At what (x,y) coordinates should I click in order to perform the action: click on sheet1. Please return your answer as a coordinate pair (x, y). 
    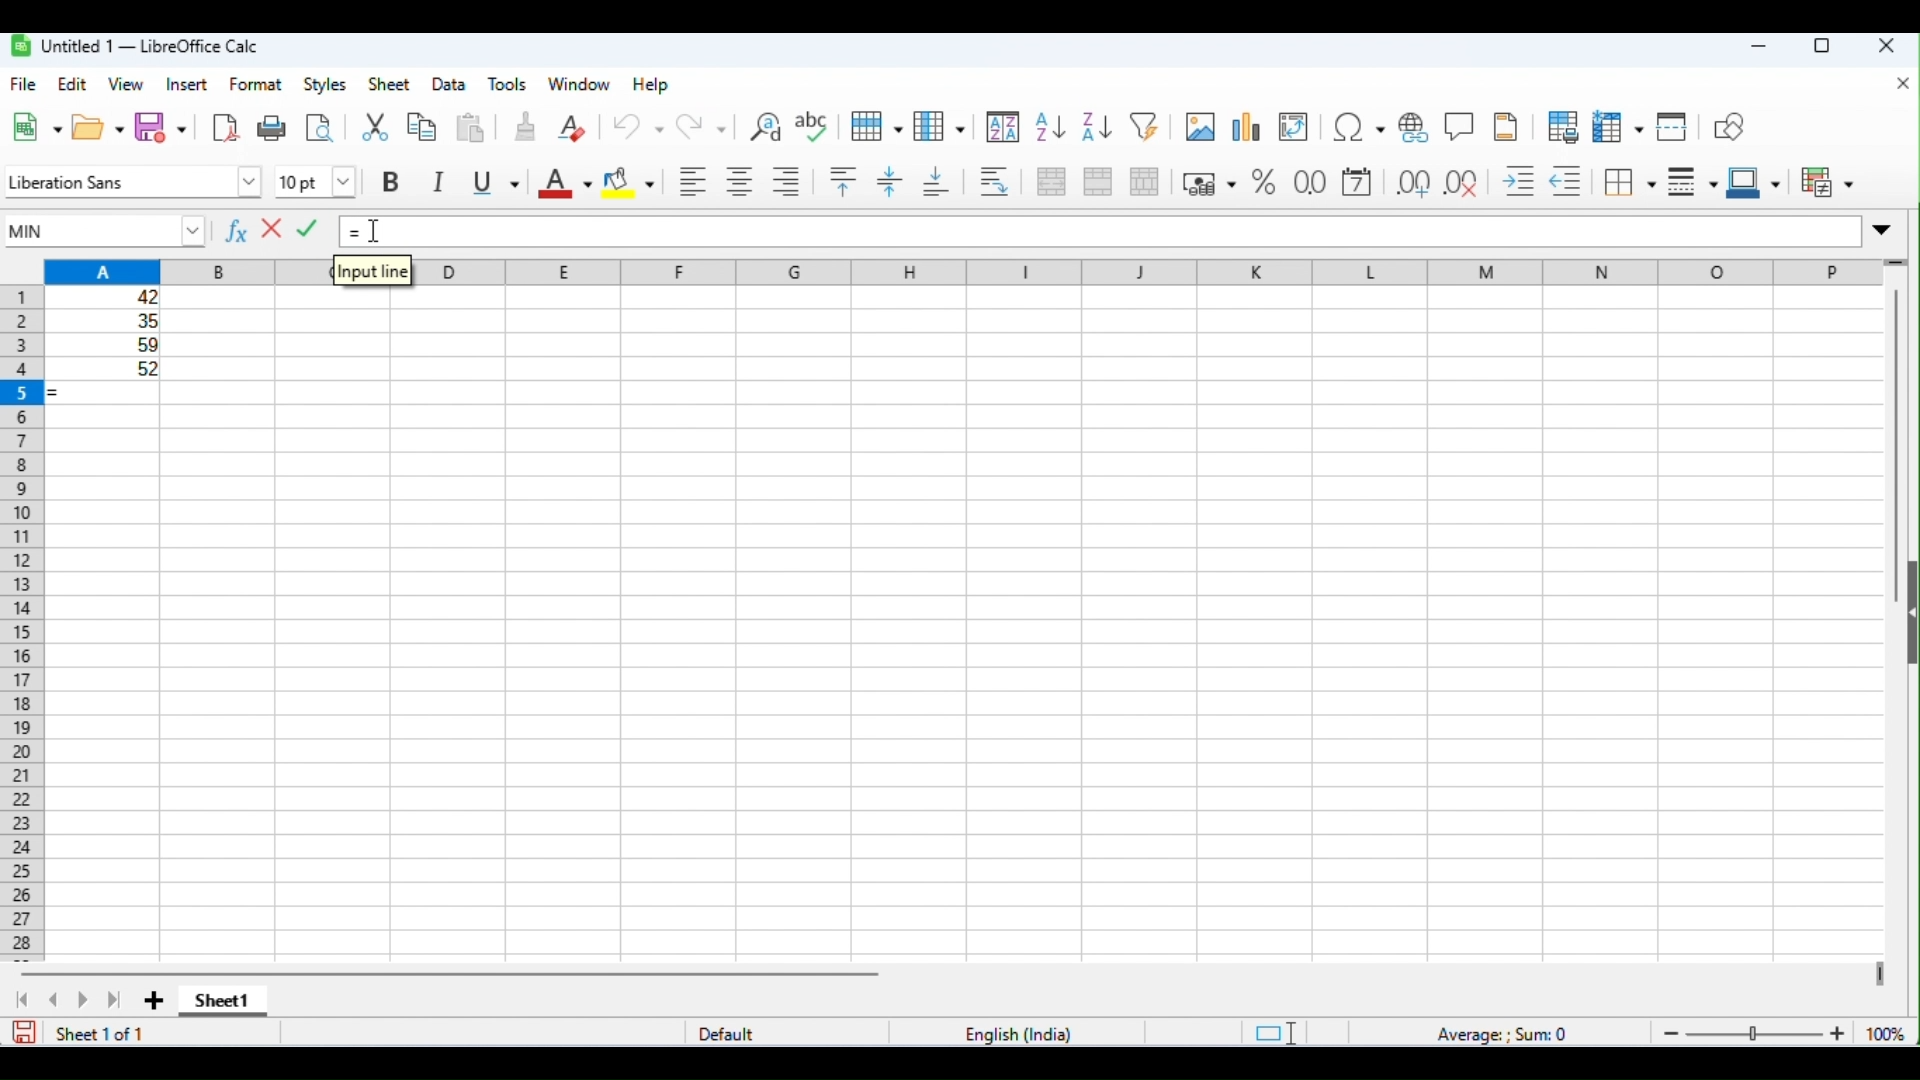
    Looking at the image, I should click on (223, 1004).